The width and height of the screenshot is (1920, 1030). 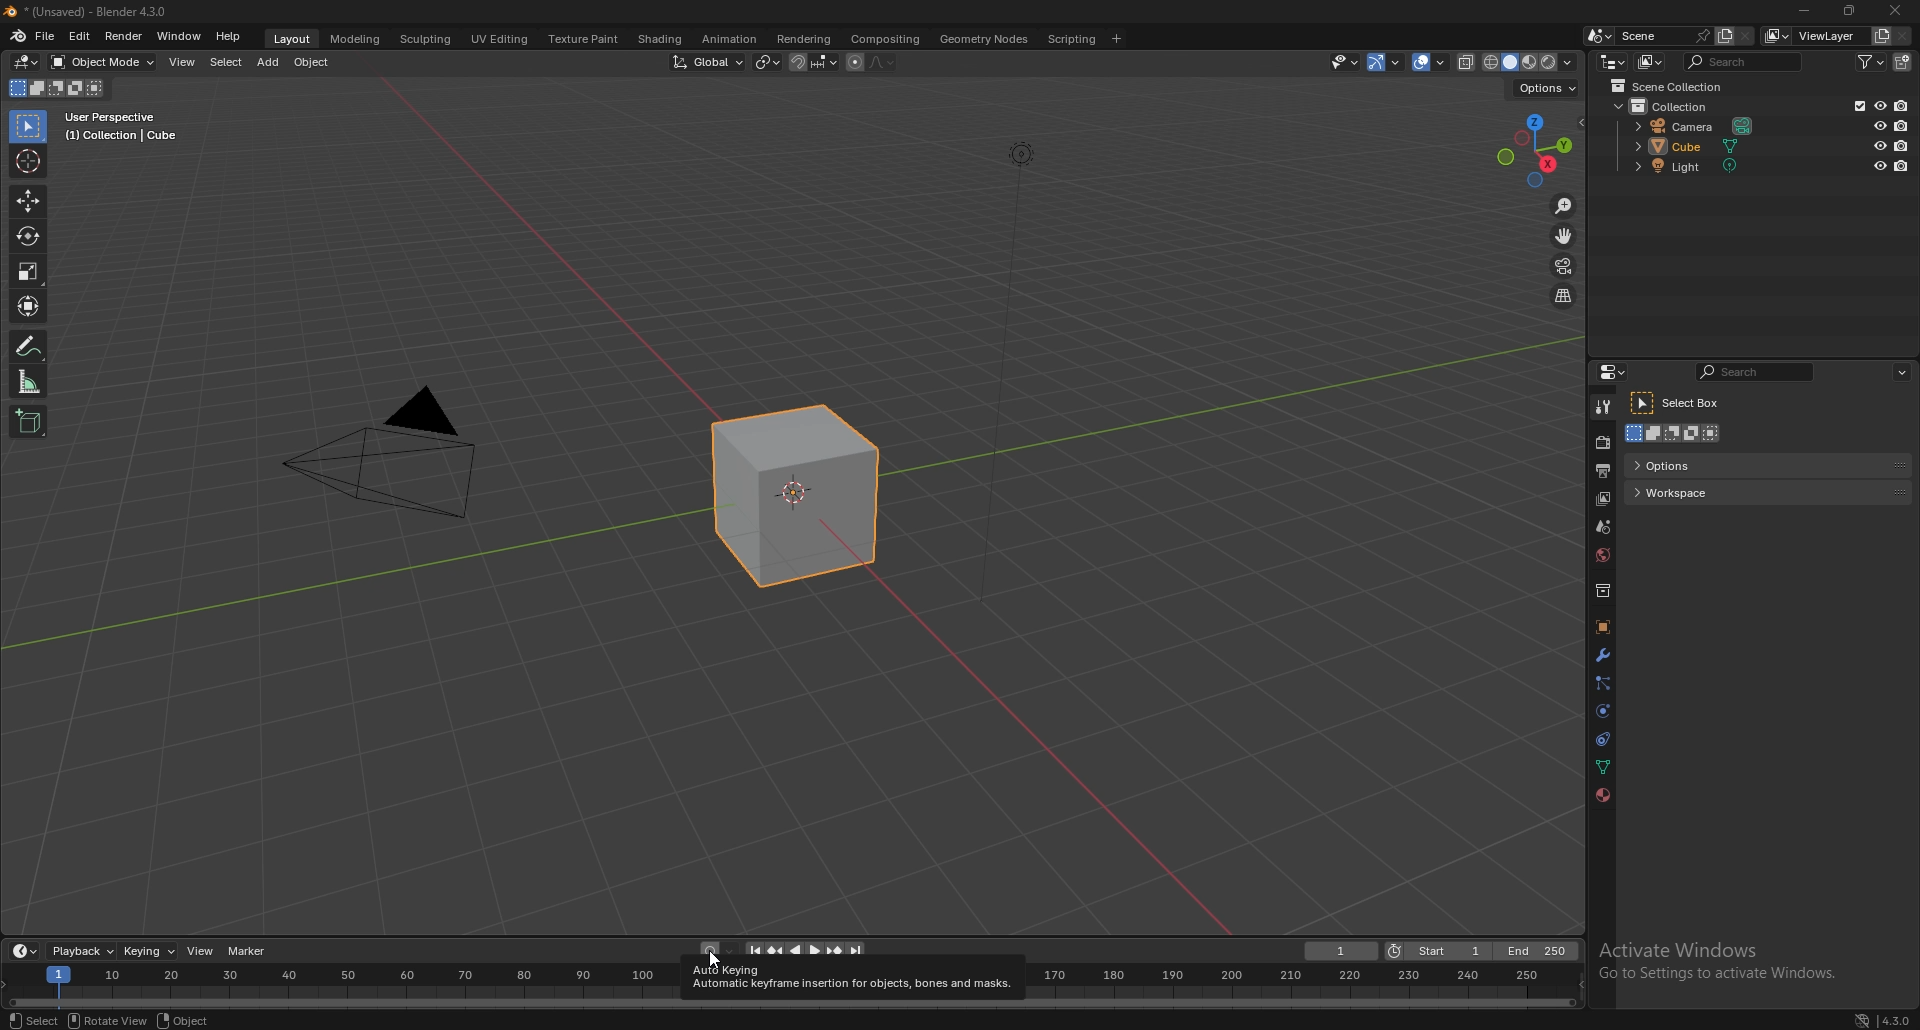 What do you see at coordinates (1882, 145) in the screenshot?
I see `hide in view port` at bounding box center [1882, 145].